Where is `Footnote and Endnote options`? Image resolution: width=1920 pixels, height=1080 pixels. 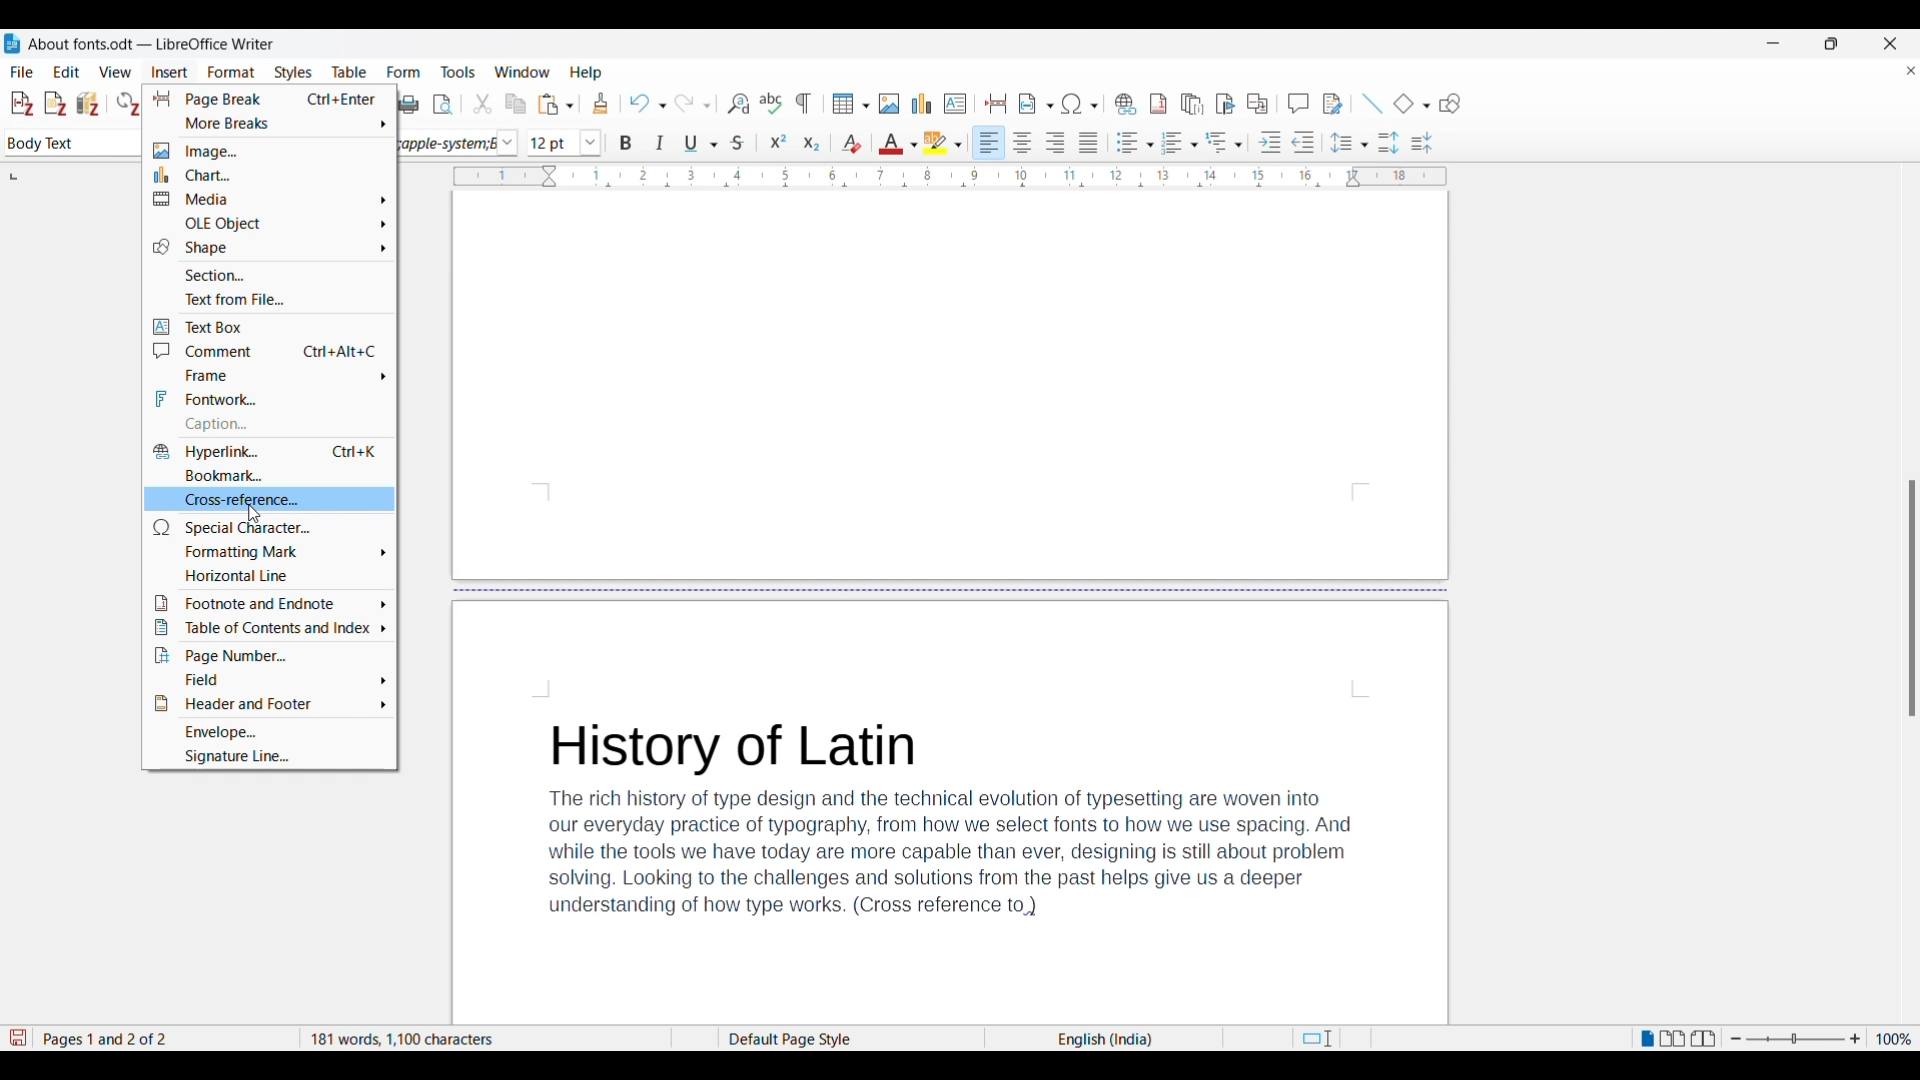
Footnote and Endnote options is located at coordinates (270, 603).